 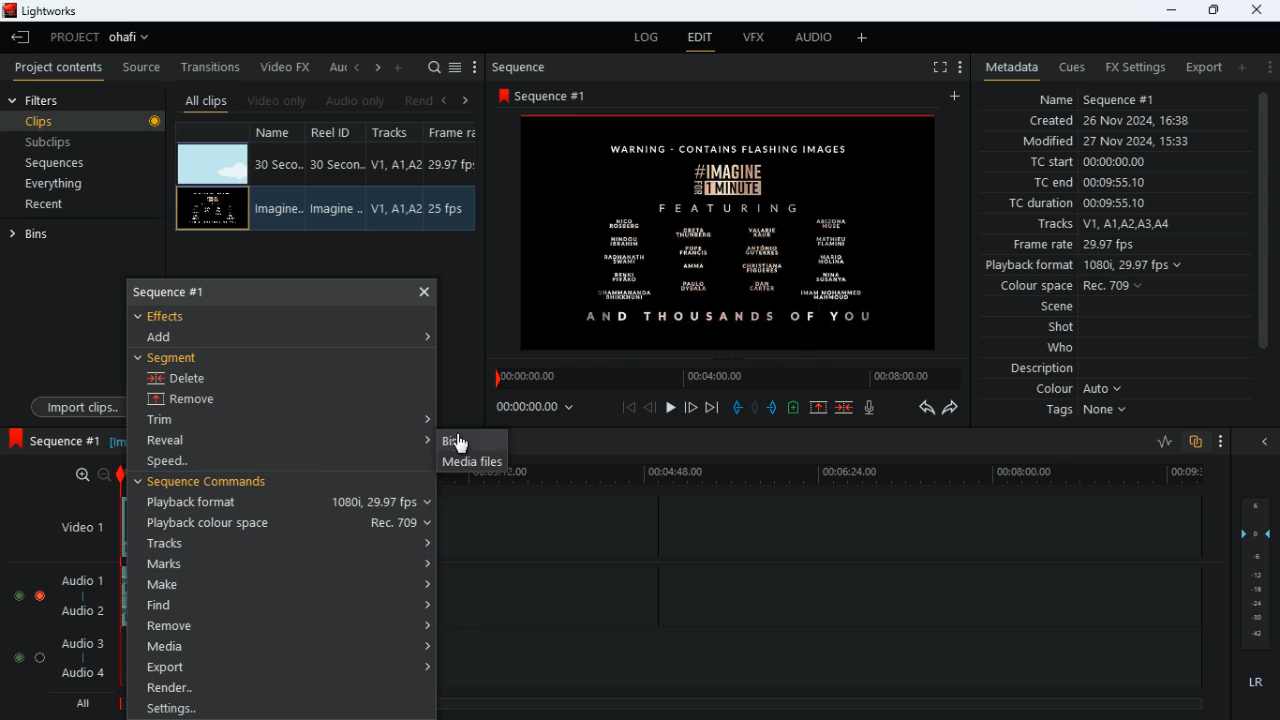 What do you see at coordinates (469, 441) in the screenshot?
I see `bins` at bounding box center [469, 441].